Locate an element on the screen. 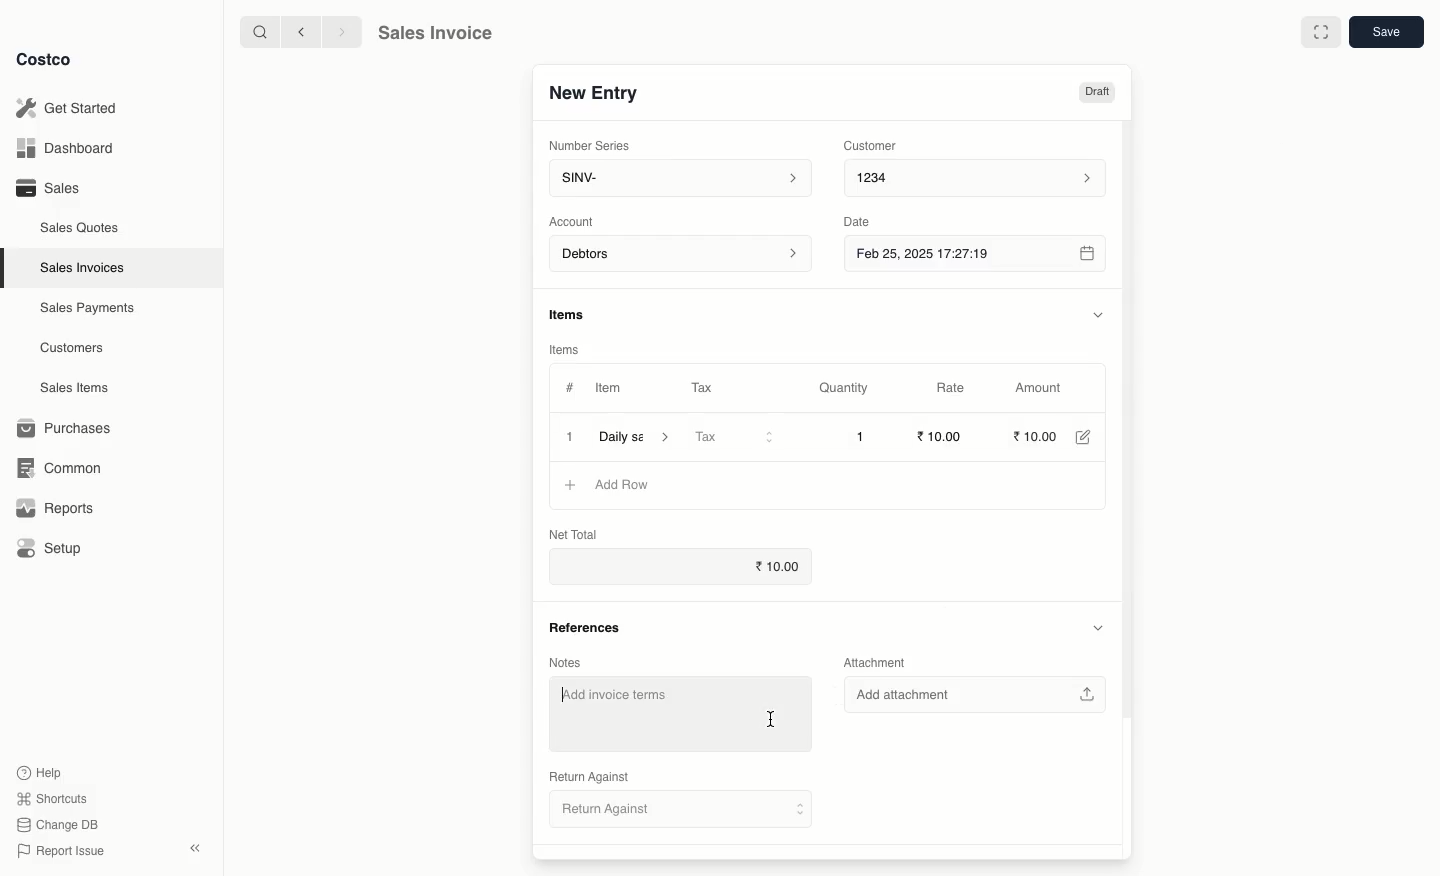 This screenshot has height=876, width=1440. Unpaid 10.00 is located at coordinates (1070, 92).